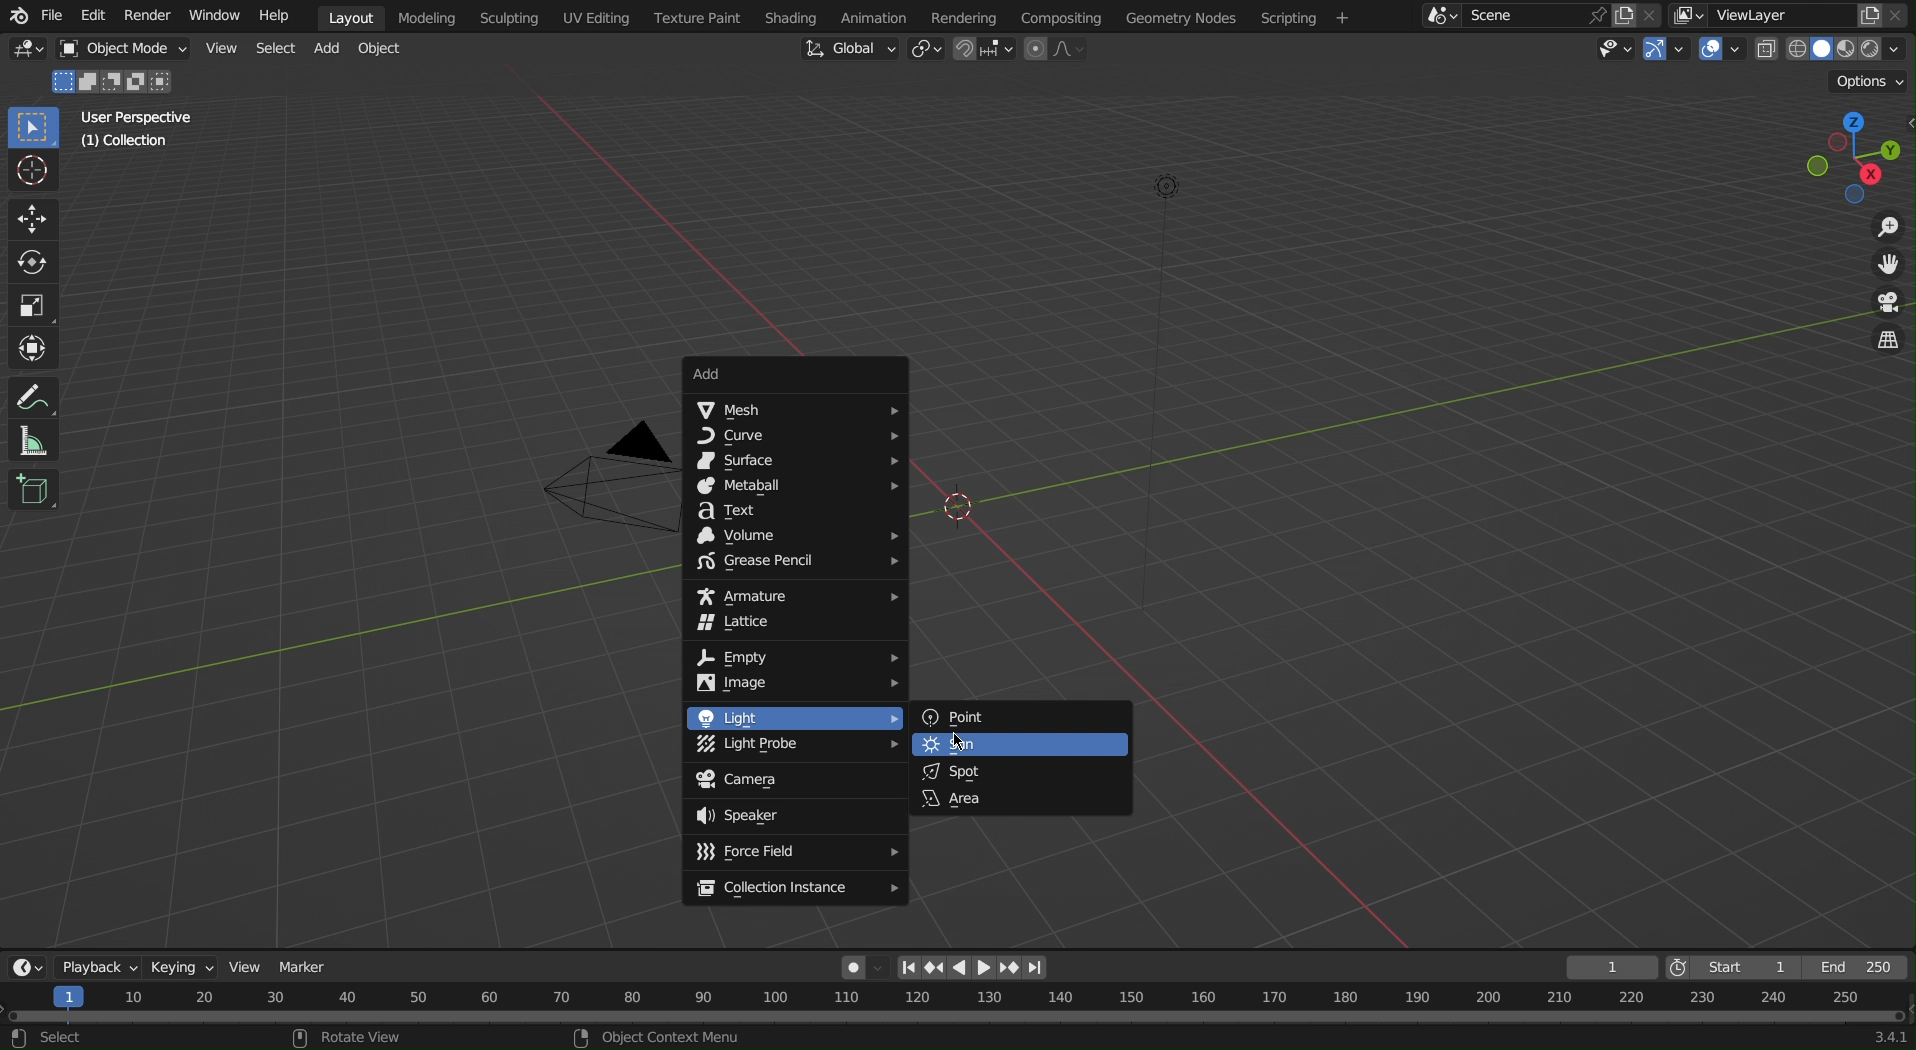 The width and height of the screenshot is (1916, 1050). Describe the element at coordinates (187, 964) in the screenshot. I see `Keying` at that location.